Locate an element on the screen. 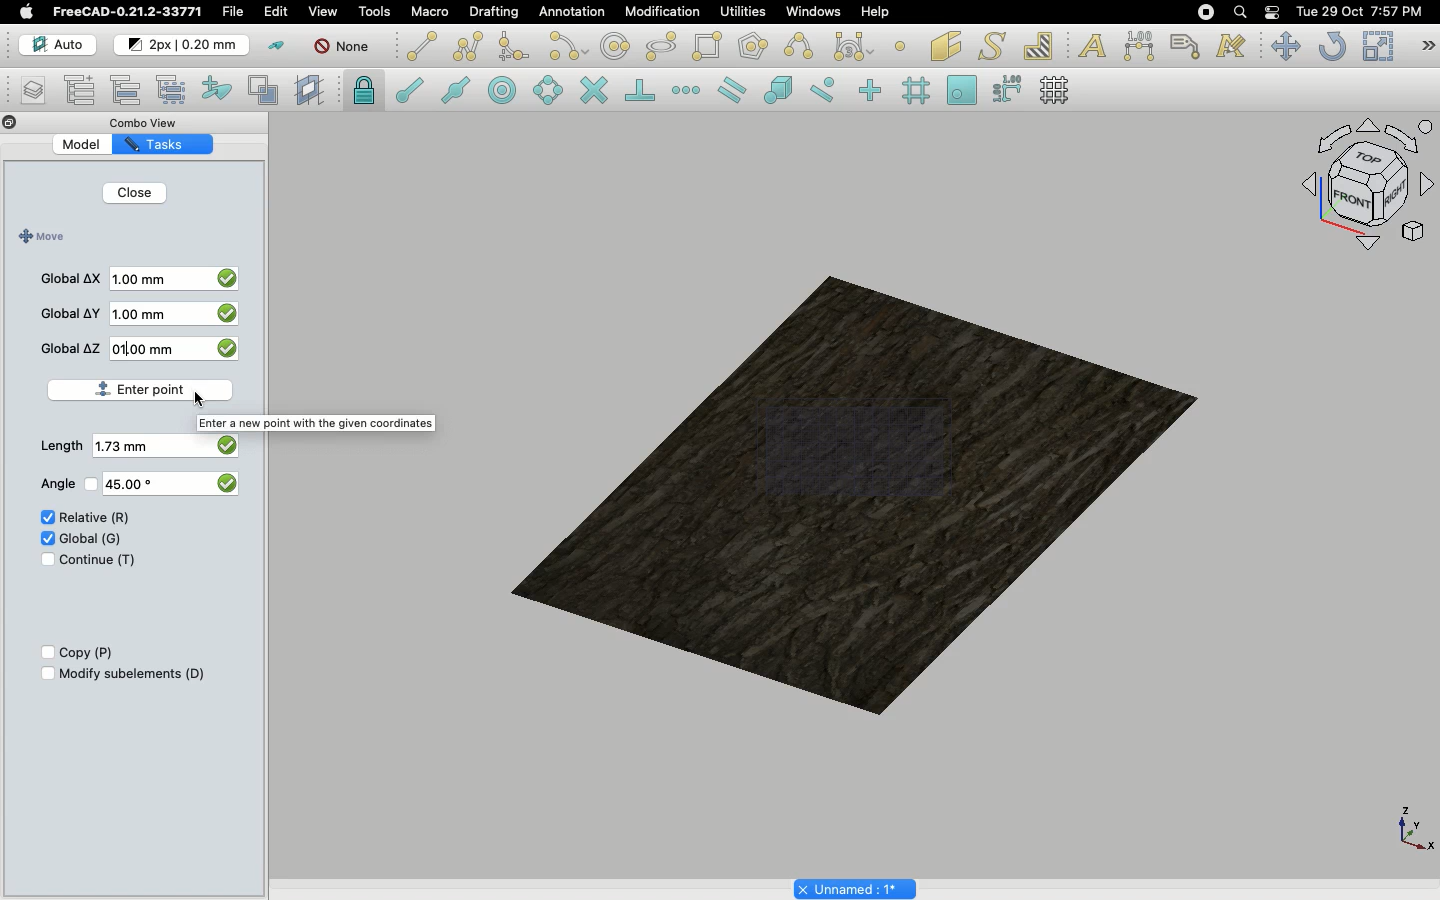  Close is located at coordinates (134, 195).